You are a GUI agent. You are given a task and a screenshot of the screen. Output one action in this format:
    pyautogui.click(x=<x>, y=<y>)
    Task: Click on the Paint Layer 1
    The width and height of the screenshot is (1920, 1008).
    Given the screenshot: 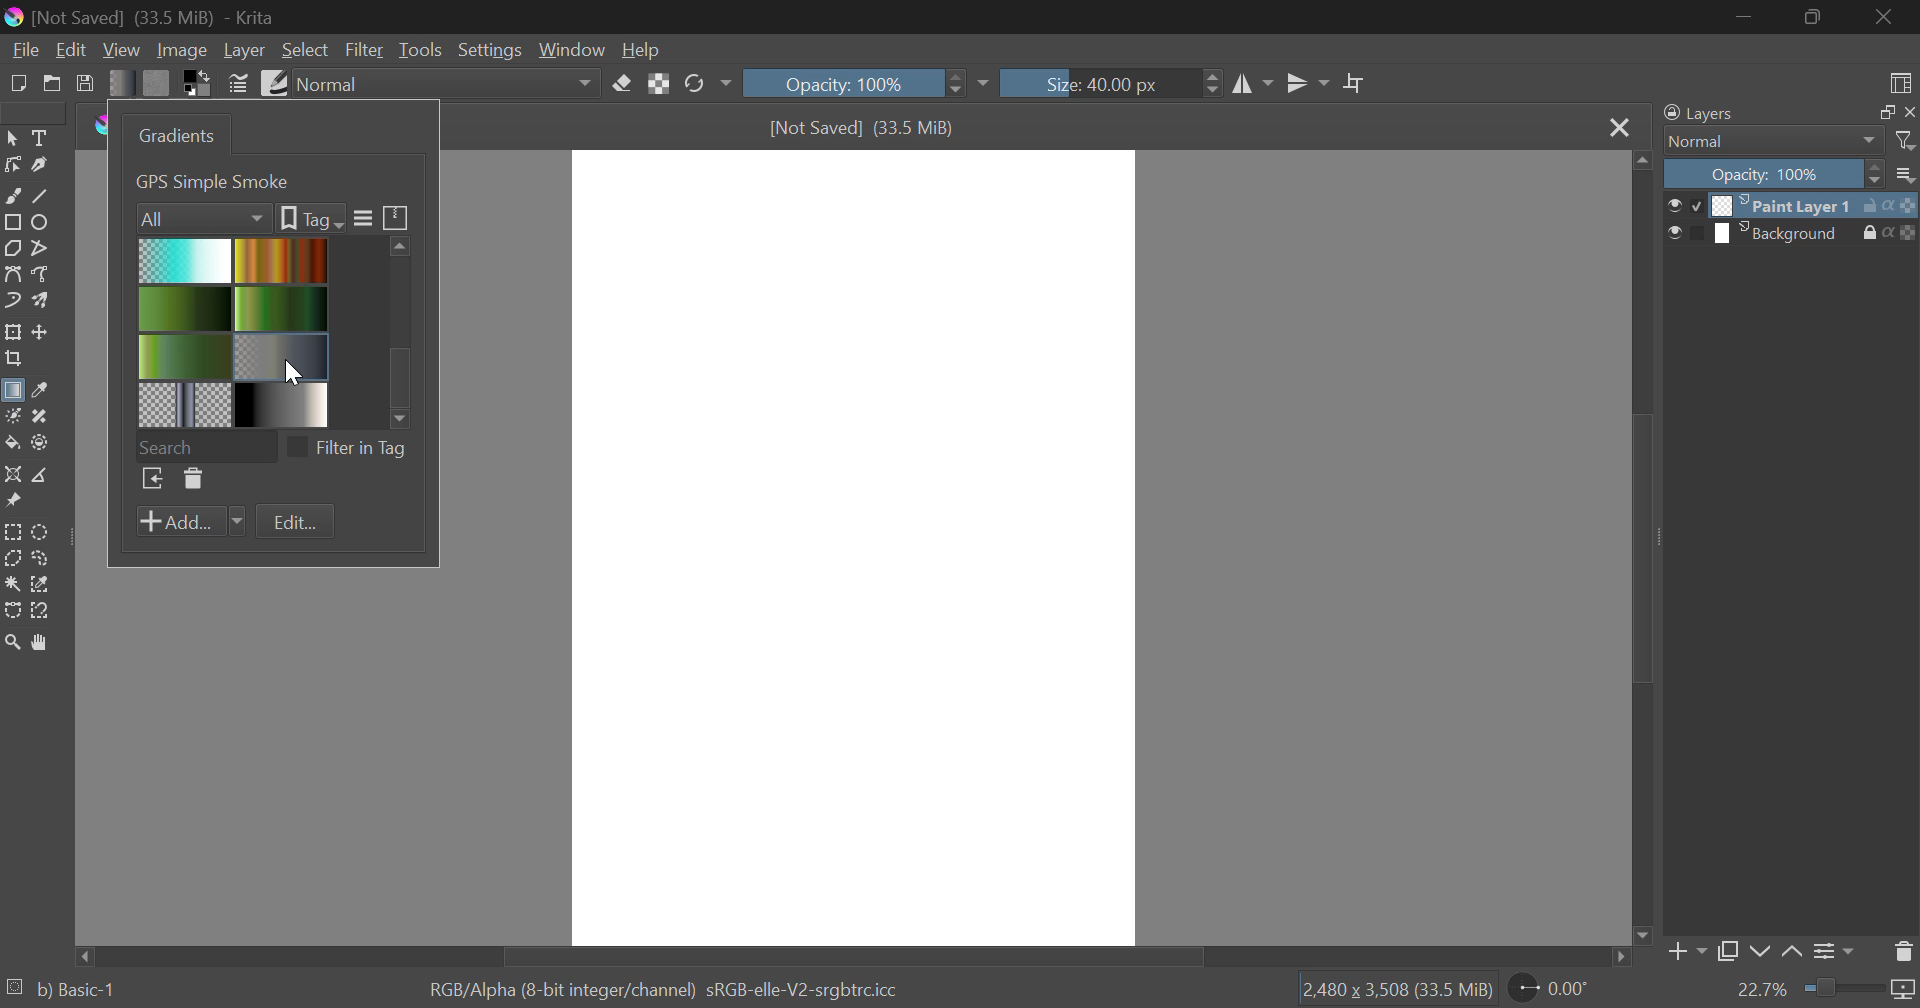 What is the action you would take?
    pyautogui.click(x=1786, y=204)
    